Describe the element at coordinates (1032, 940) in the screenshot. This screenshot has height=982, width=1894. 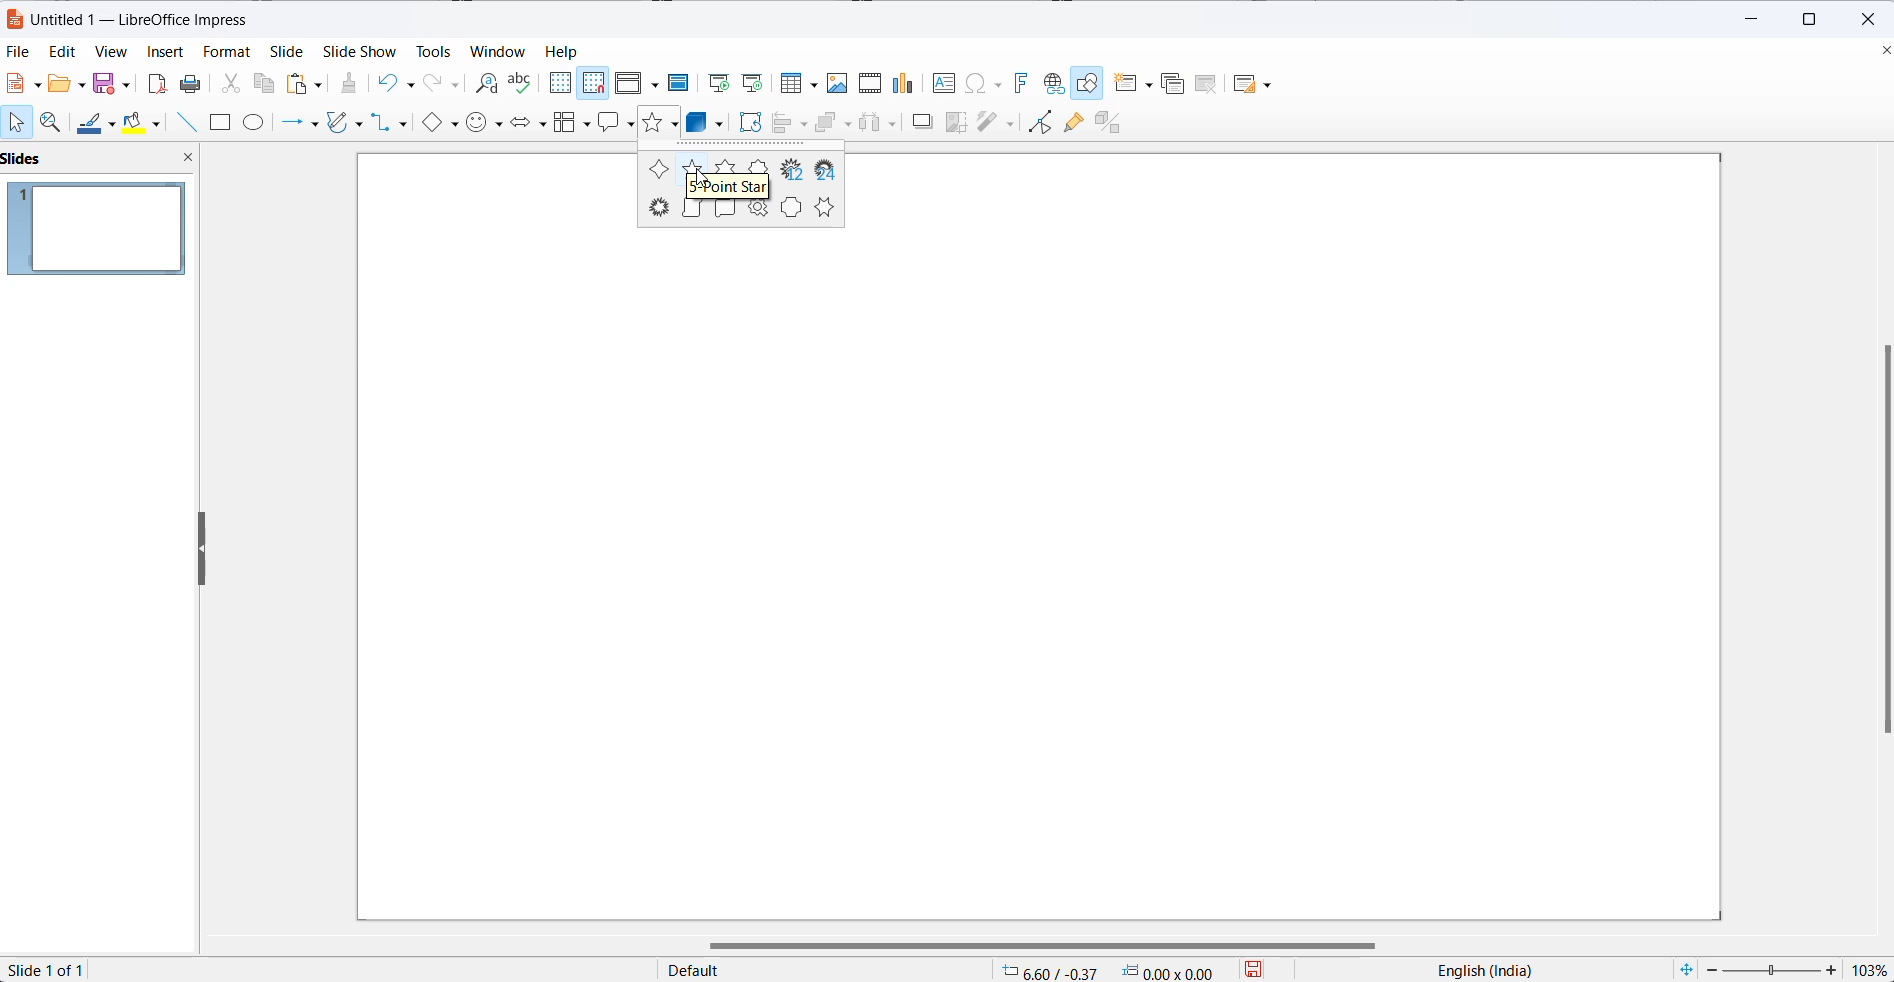
I see `scrollbar` at that location.